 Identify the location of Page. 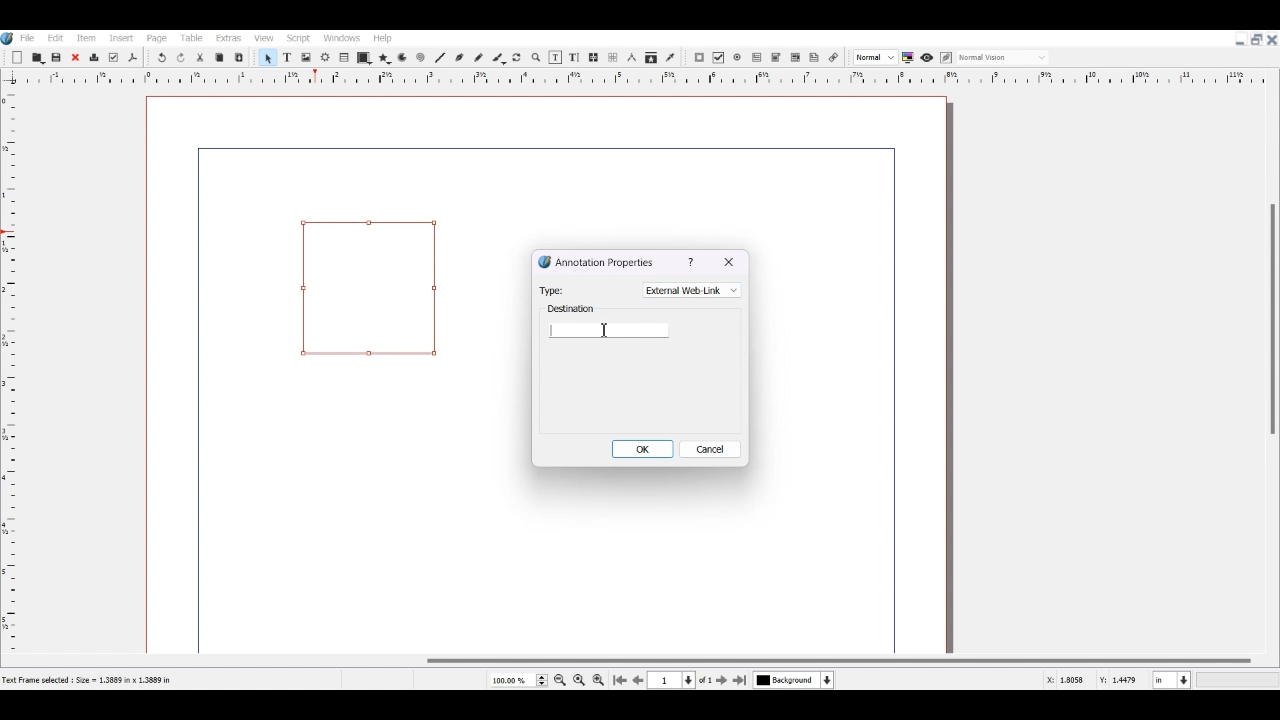
(157, 38).